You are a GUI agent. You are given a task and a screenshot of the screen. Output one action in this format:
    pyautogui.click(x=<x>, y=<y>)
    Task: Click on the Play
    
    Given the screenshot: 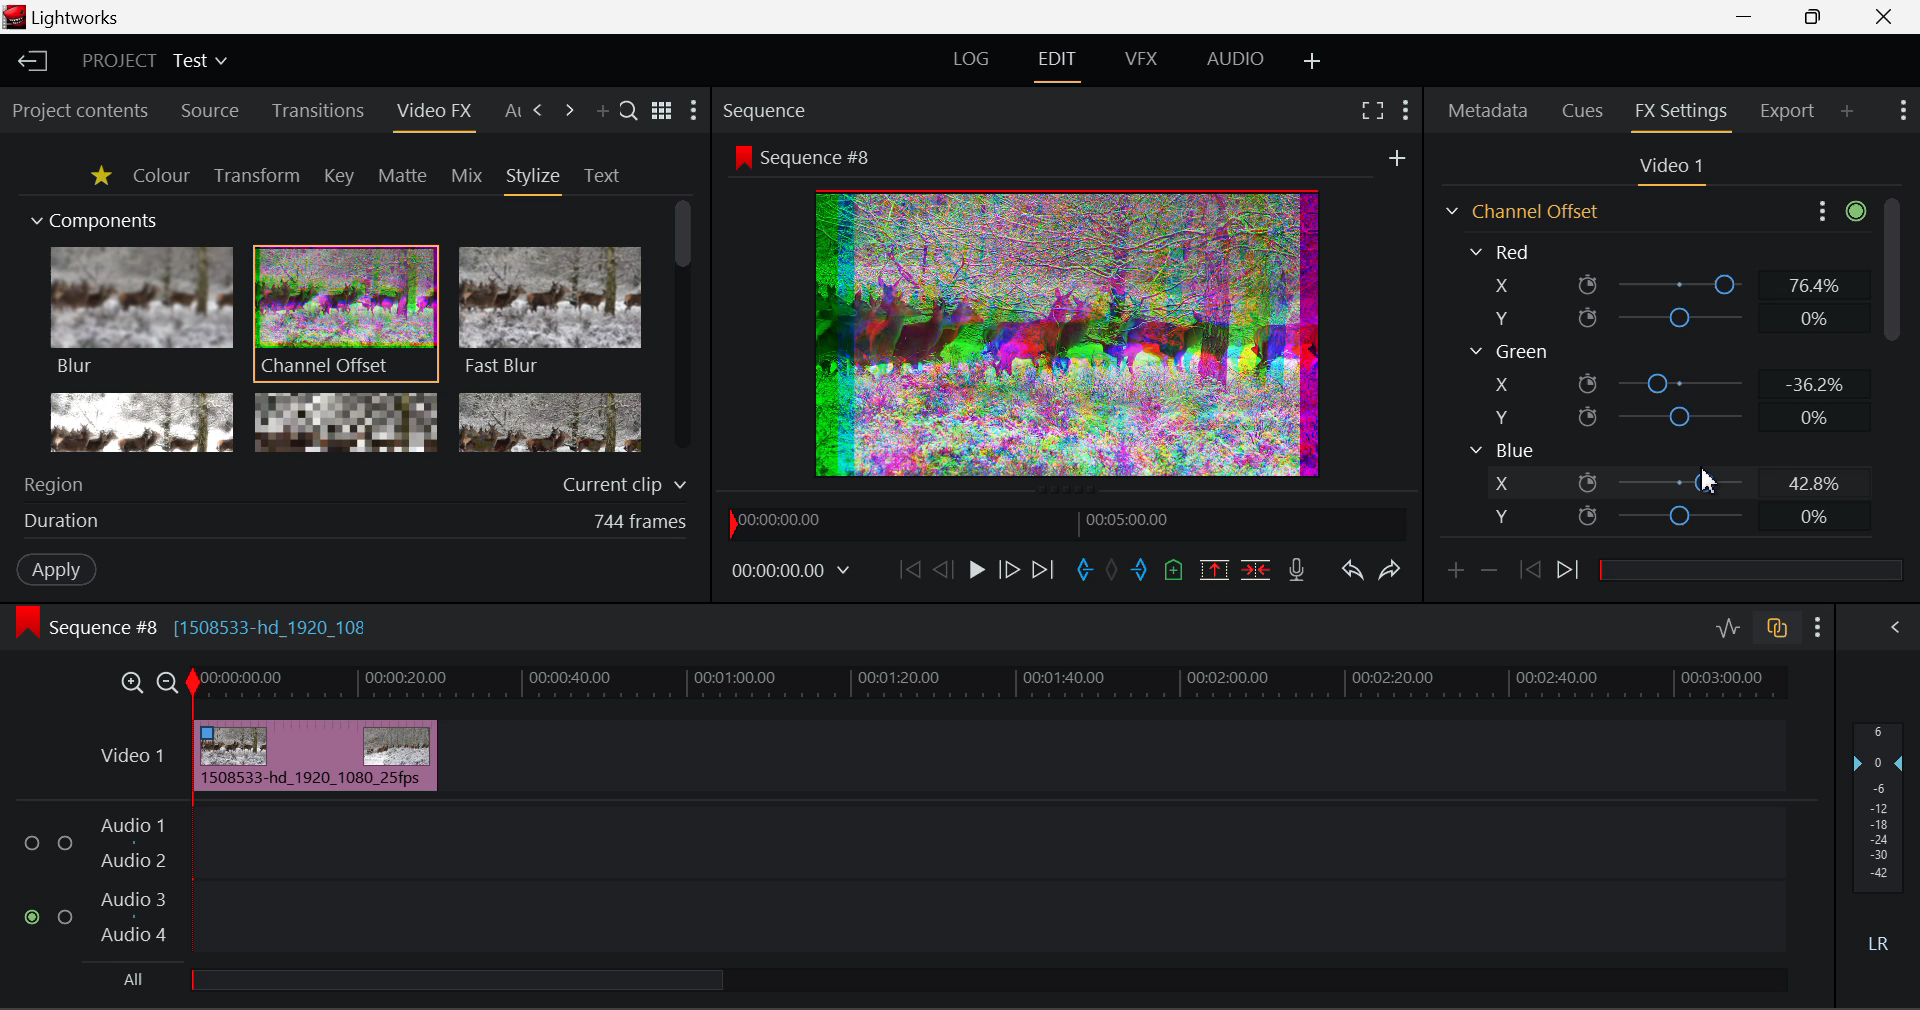 What is the action you would take?
    pyautogui.click(x=974, y=571)
    